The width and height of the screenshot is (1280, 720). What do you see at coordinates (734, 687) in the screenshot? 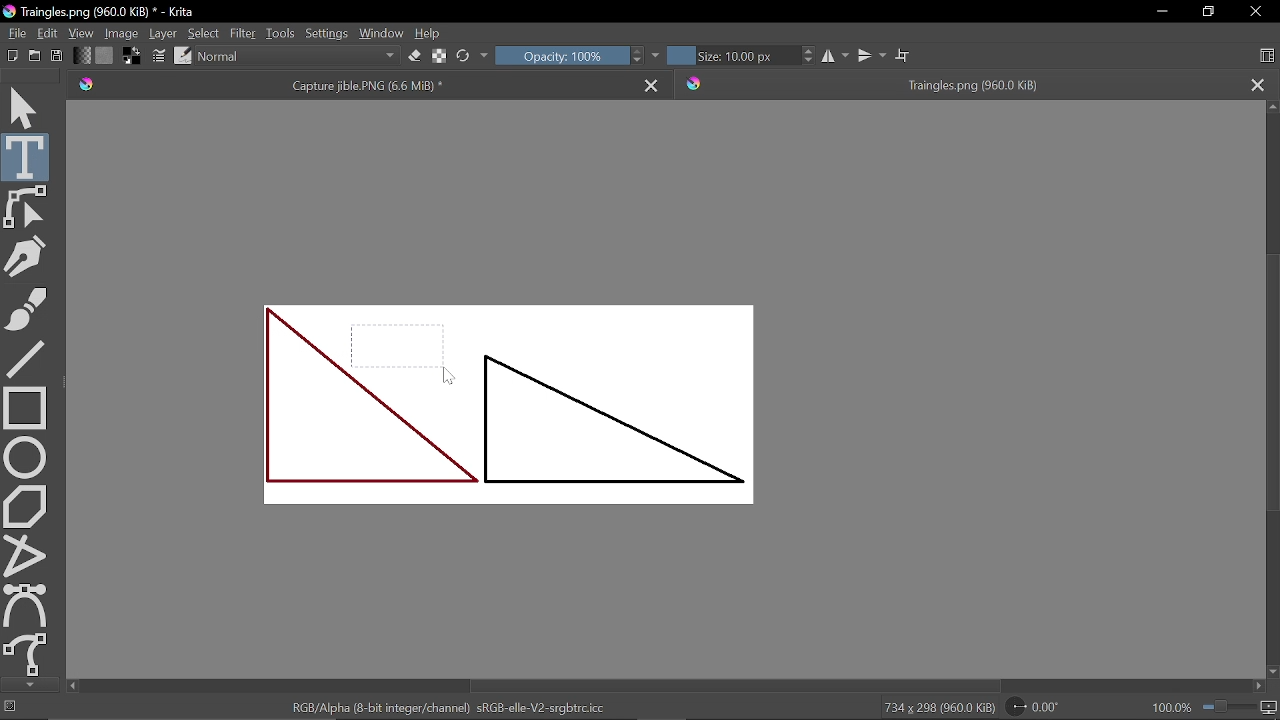
I see `Horizontal scrollbar` at bounding box center [734, 687].